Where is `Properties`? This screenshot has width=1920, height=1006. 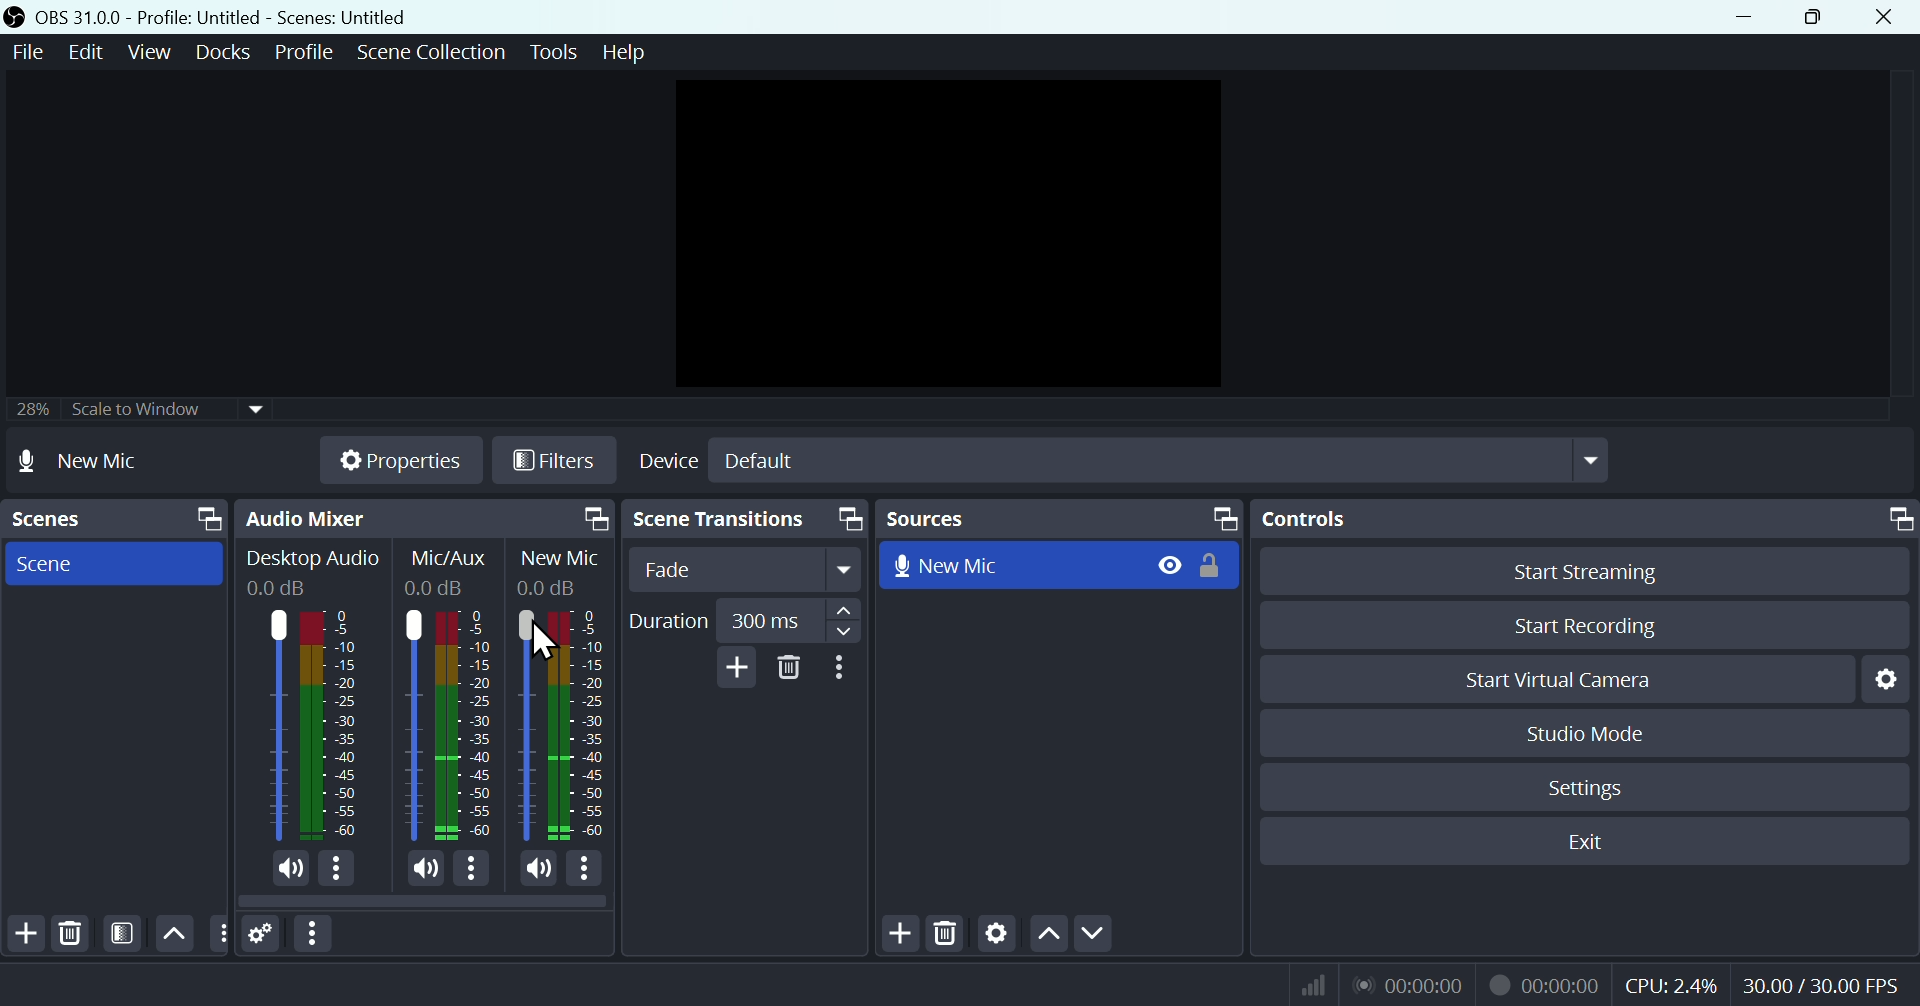 Properties is located at coordinates (399, 460).